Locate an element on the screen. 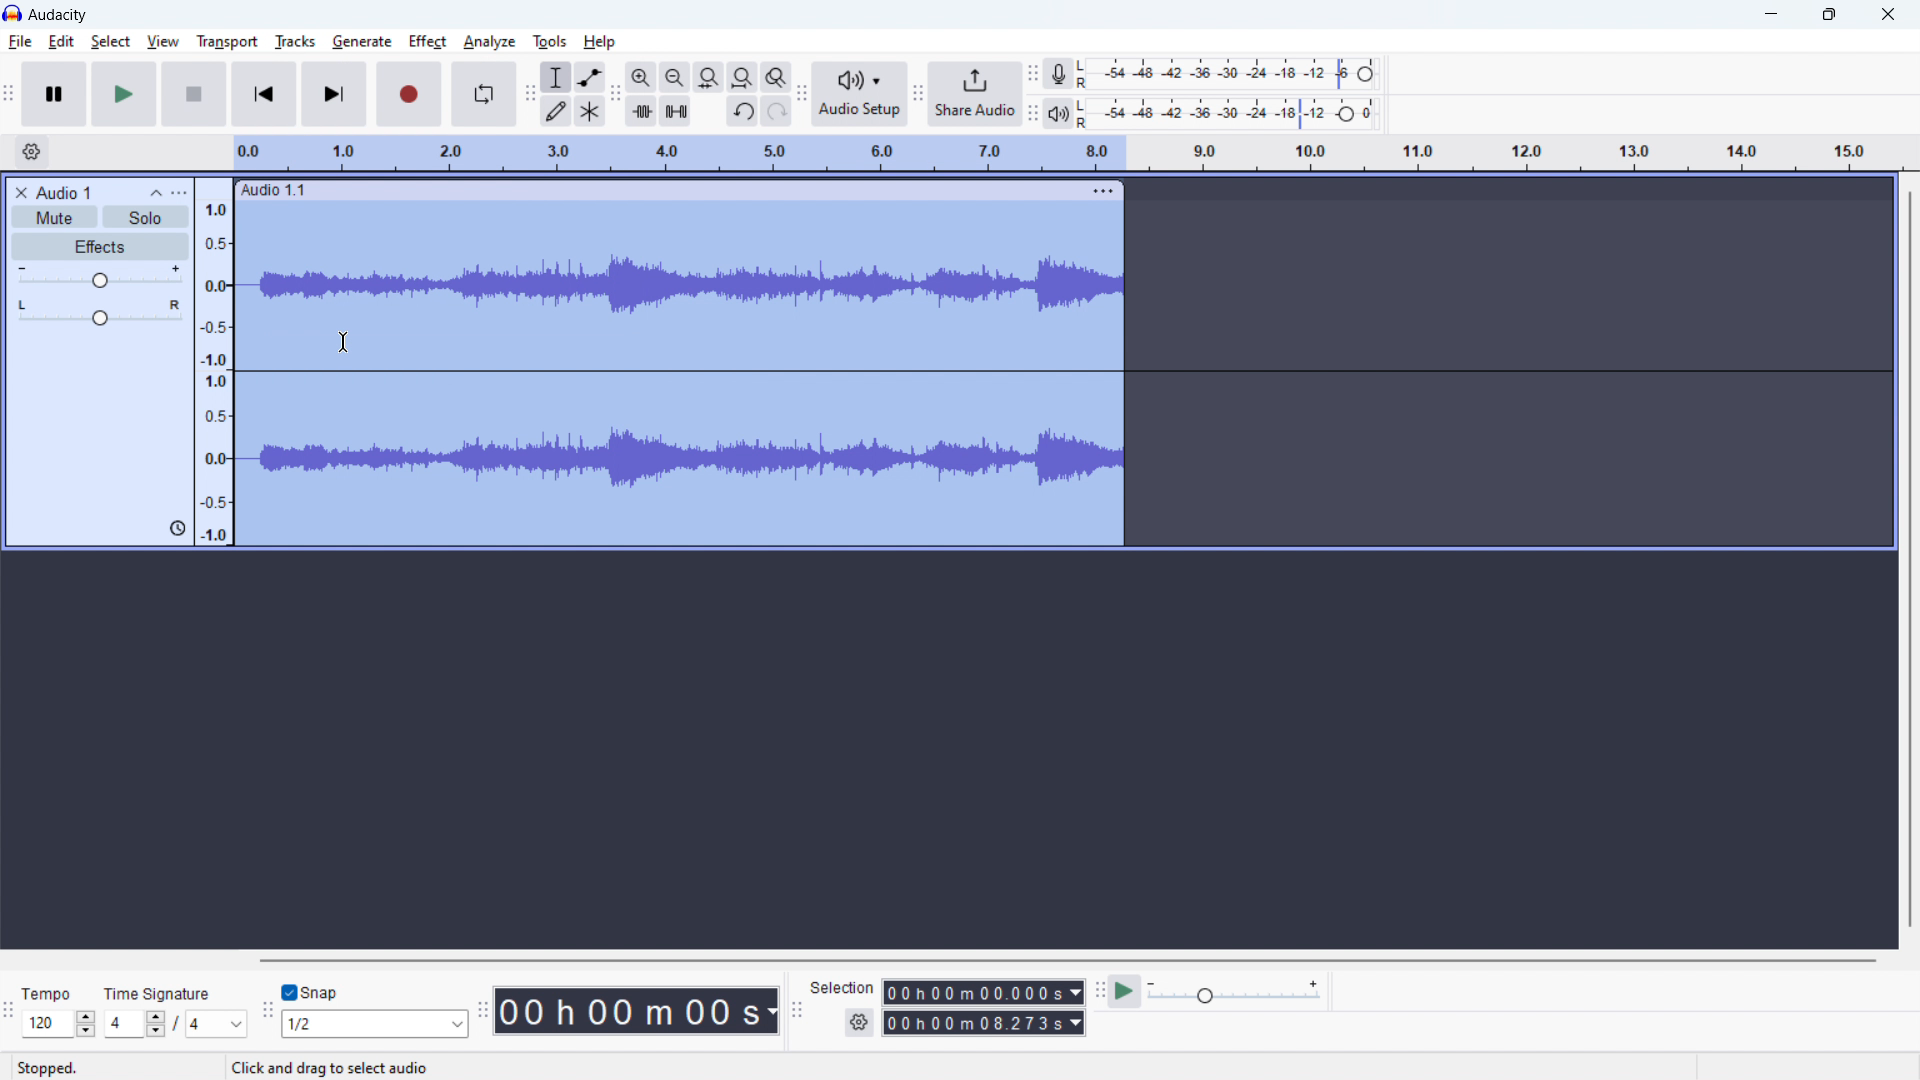 This screenshot has width=1920, height=1080. start time is located at coordinates (983, 992).